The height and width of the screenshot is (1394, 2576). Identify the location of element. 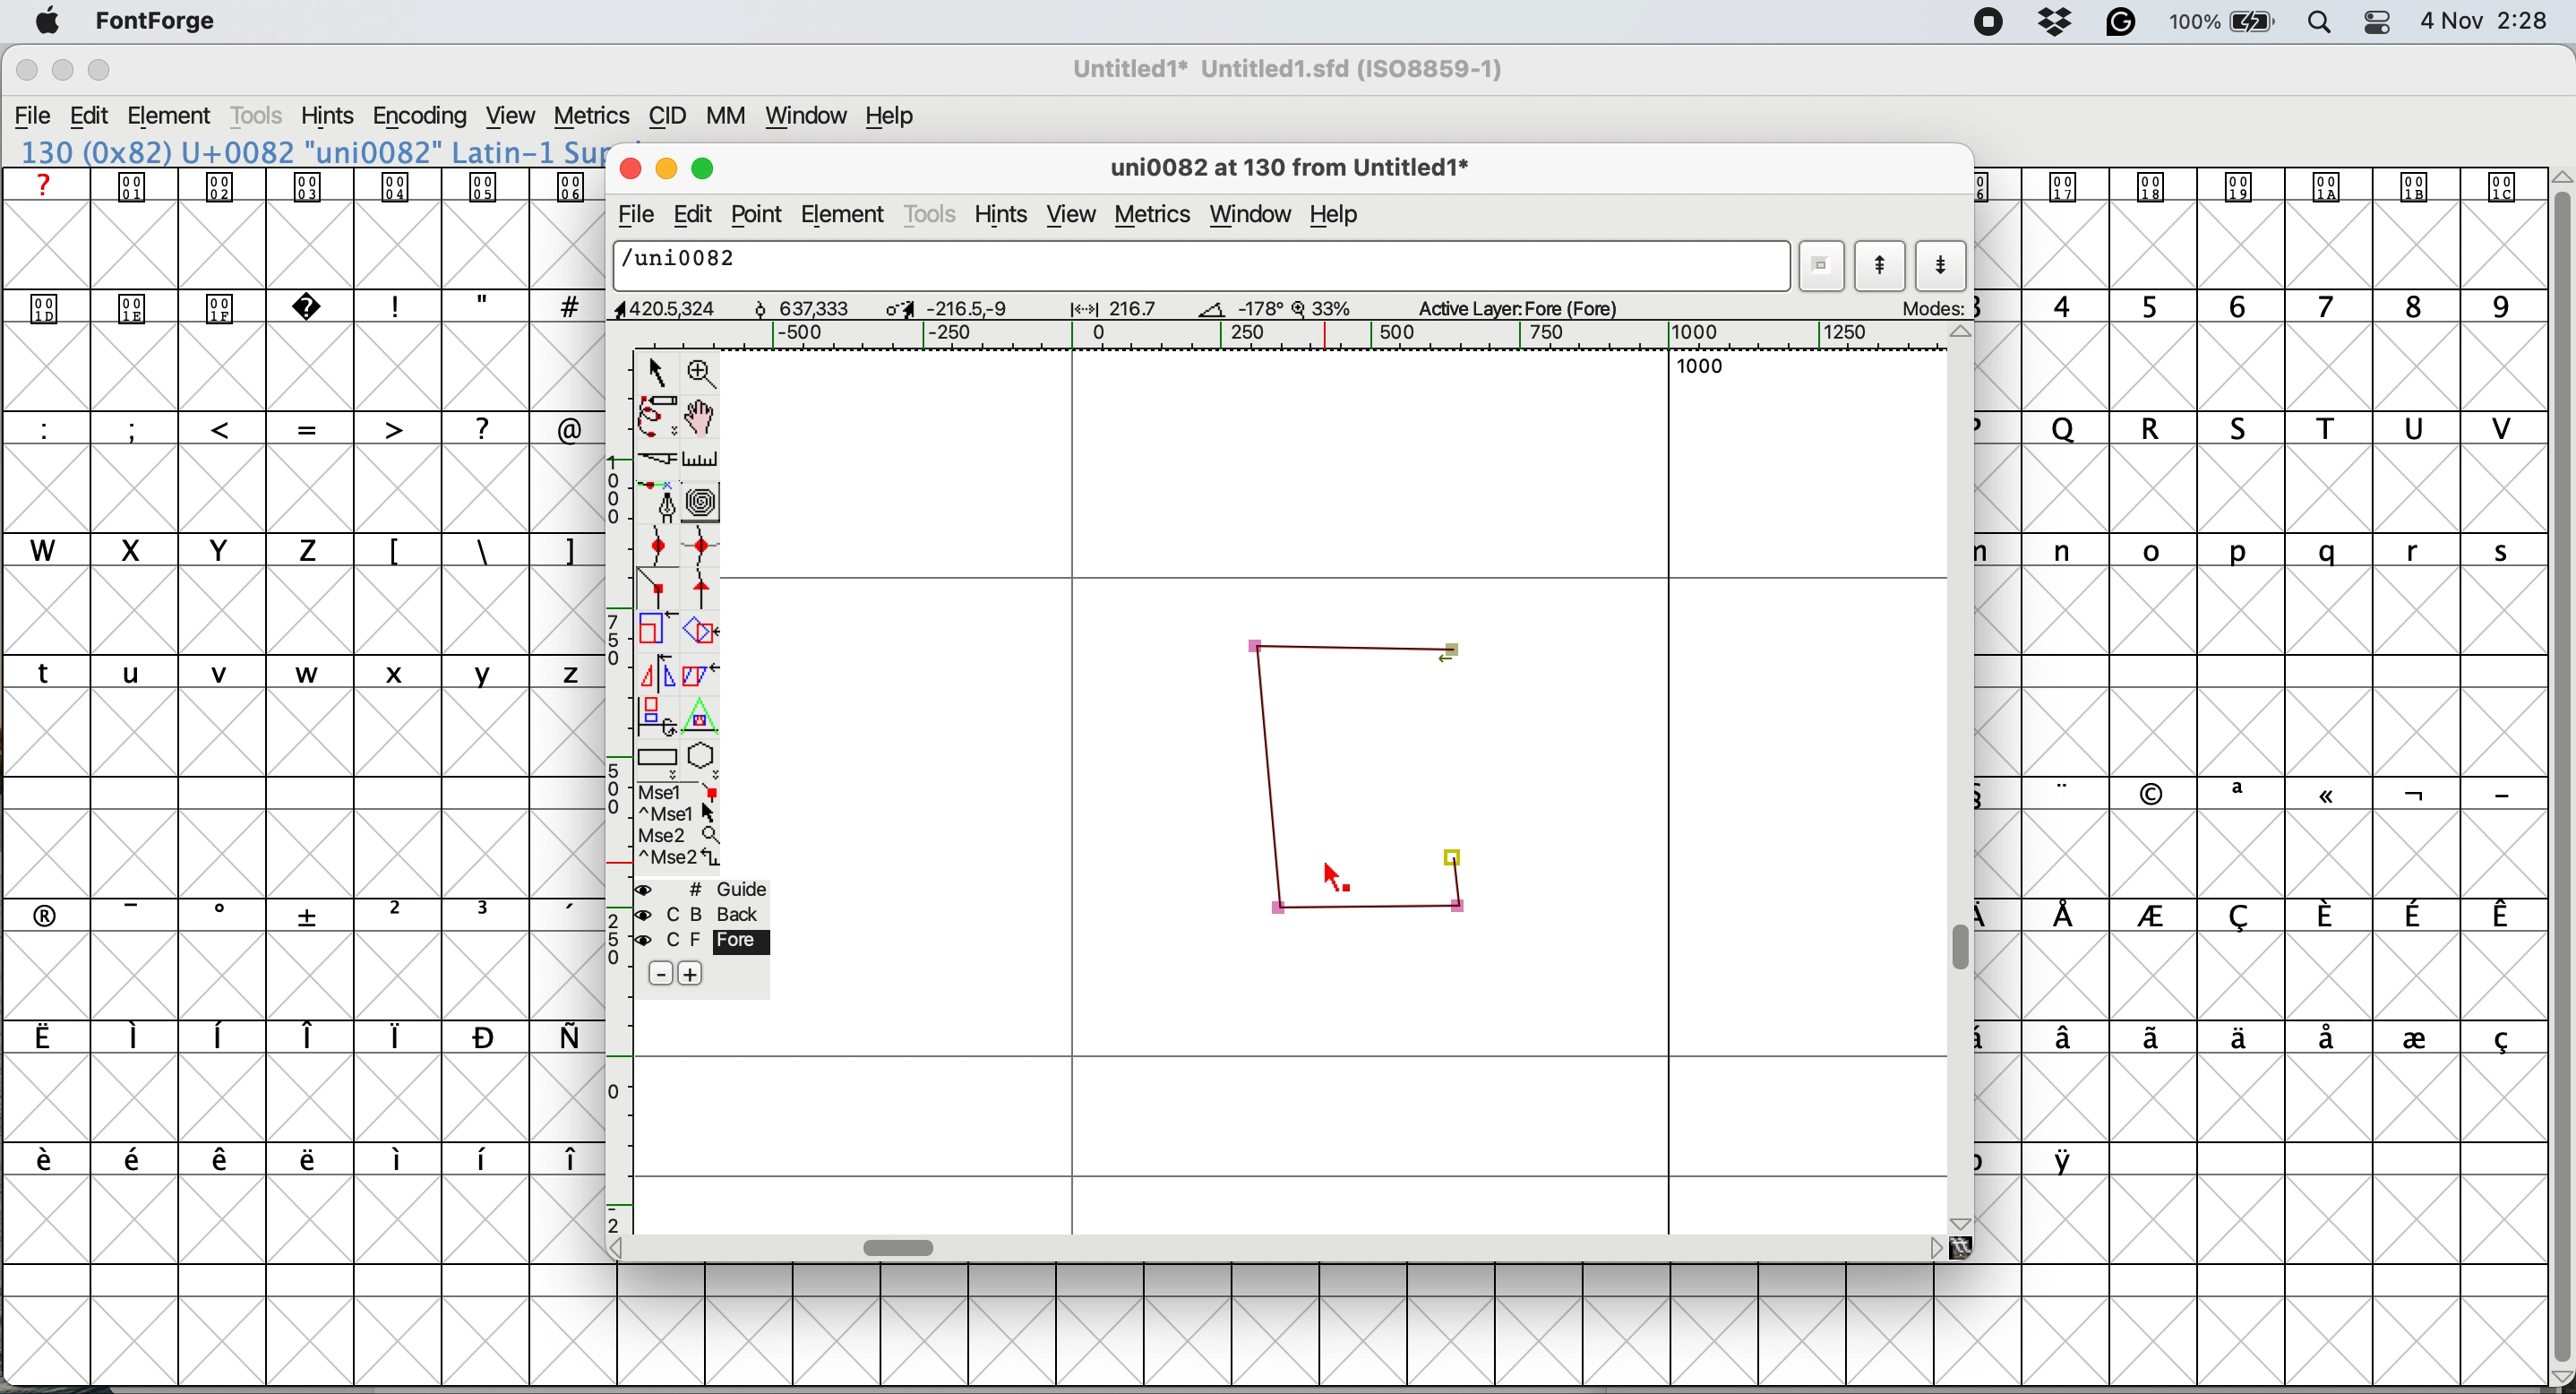
(845, 213).